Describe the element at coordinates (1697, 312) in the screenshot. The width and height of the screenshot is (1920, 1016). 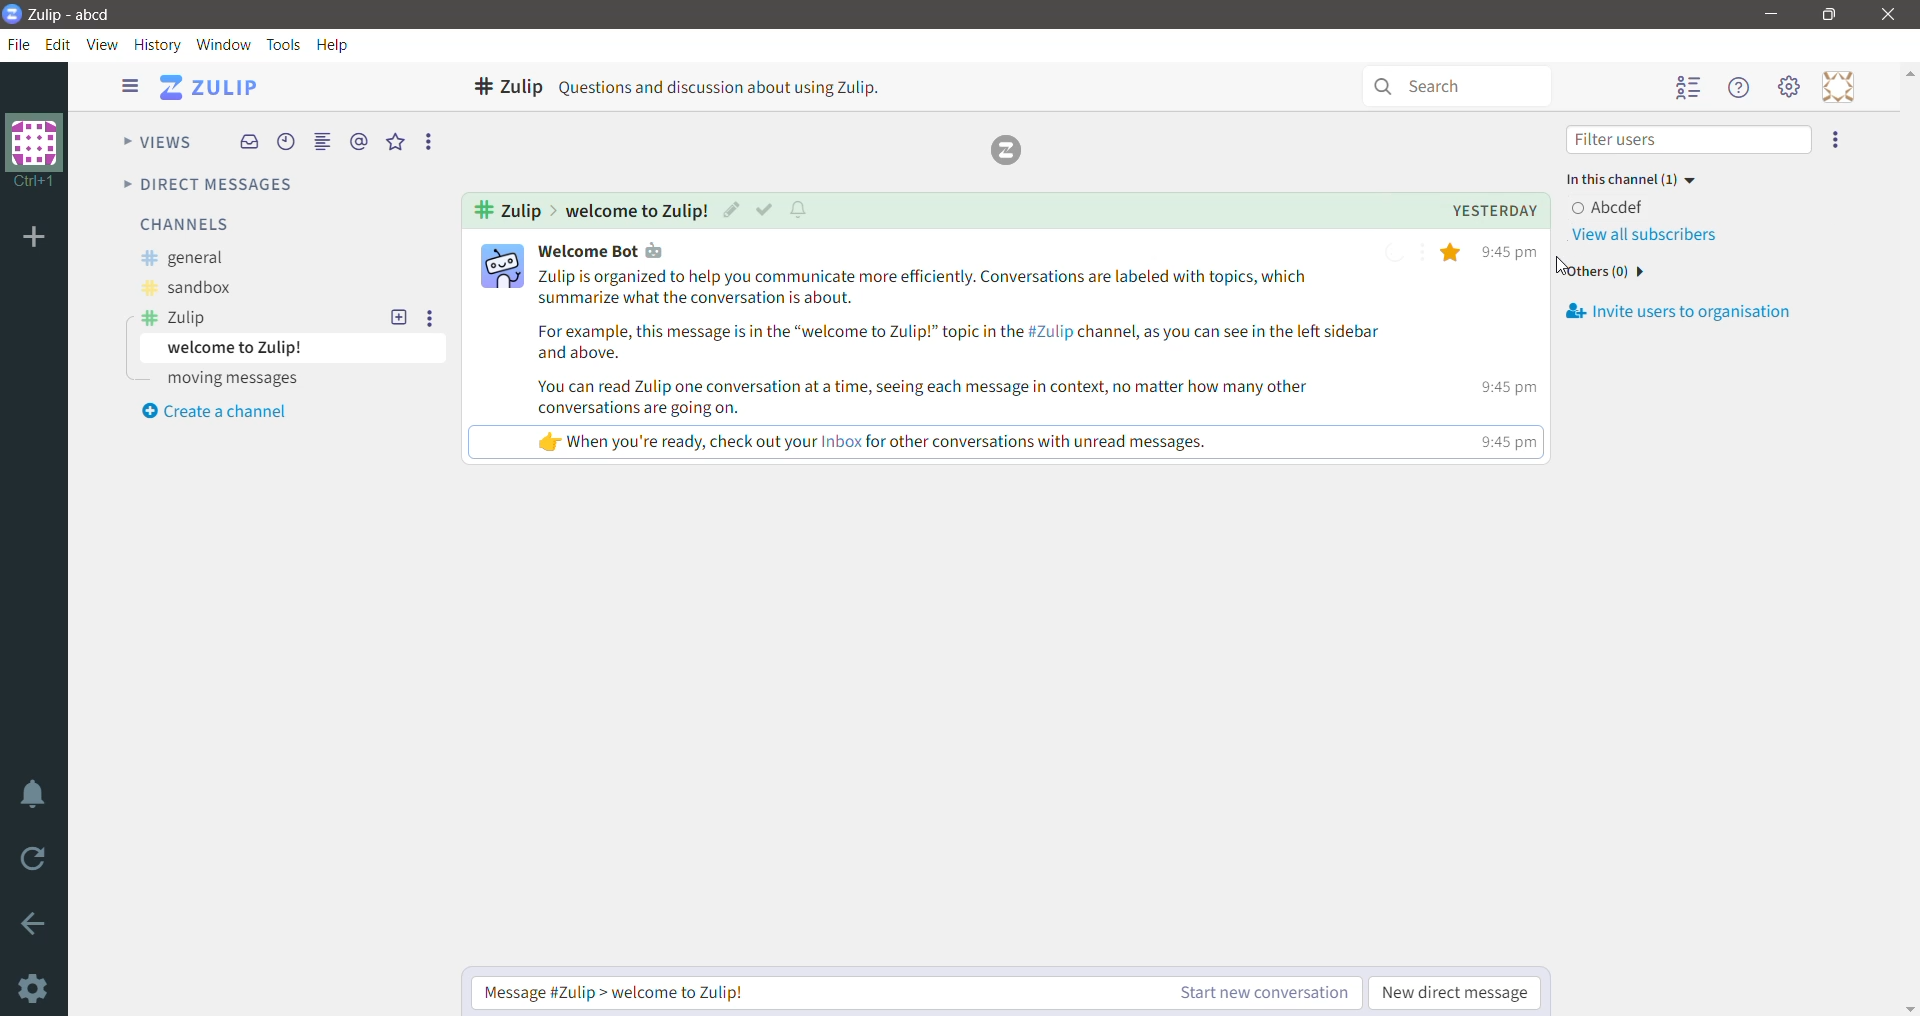
I see `Invite users to organization` at that location.